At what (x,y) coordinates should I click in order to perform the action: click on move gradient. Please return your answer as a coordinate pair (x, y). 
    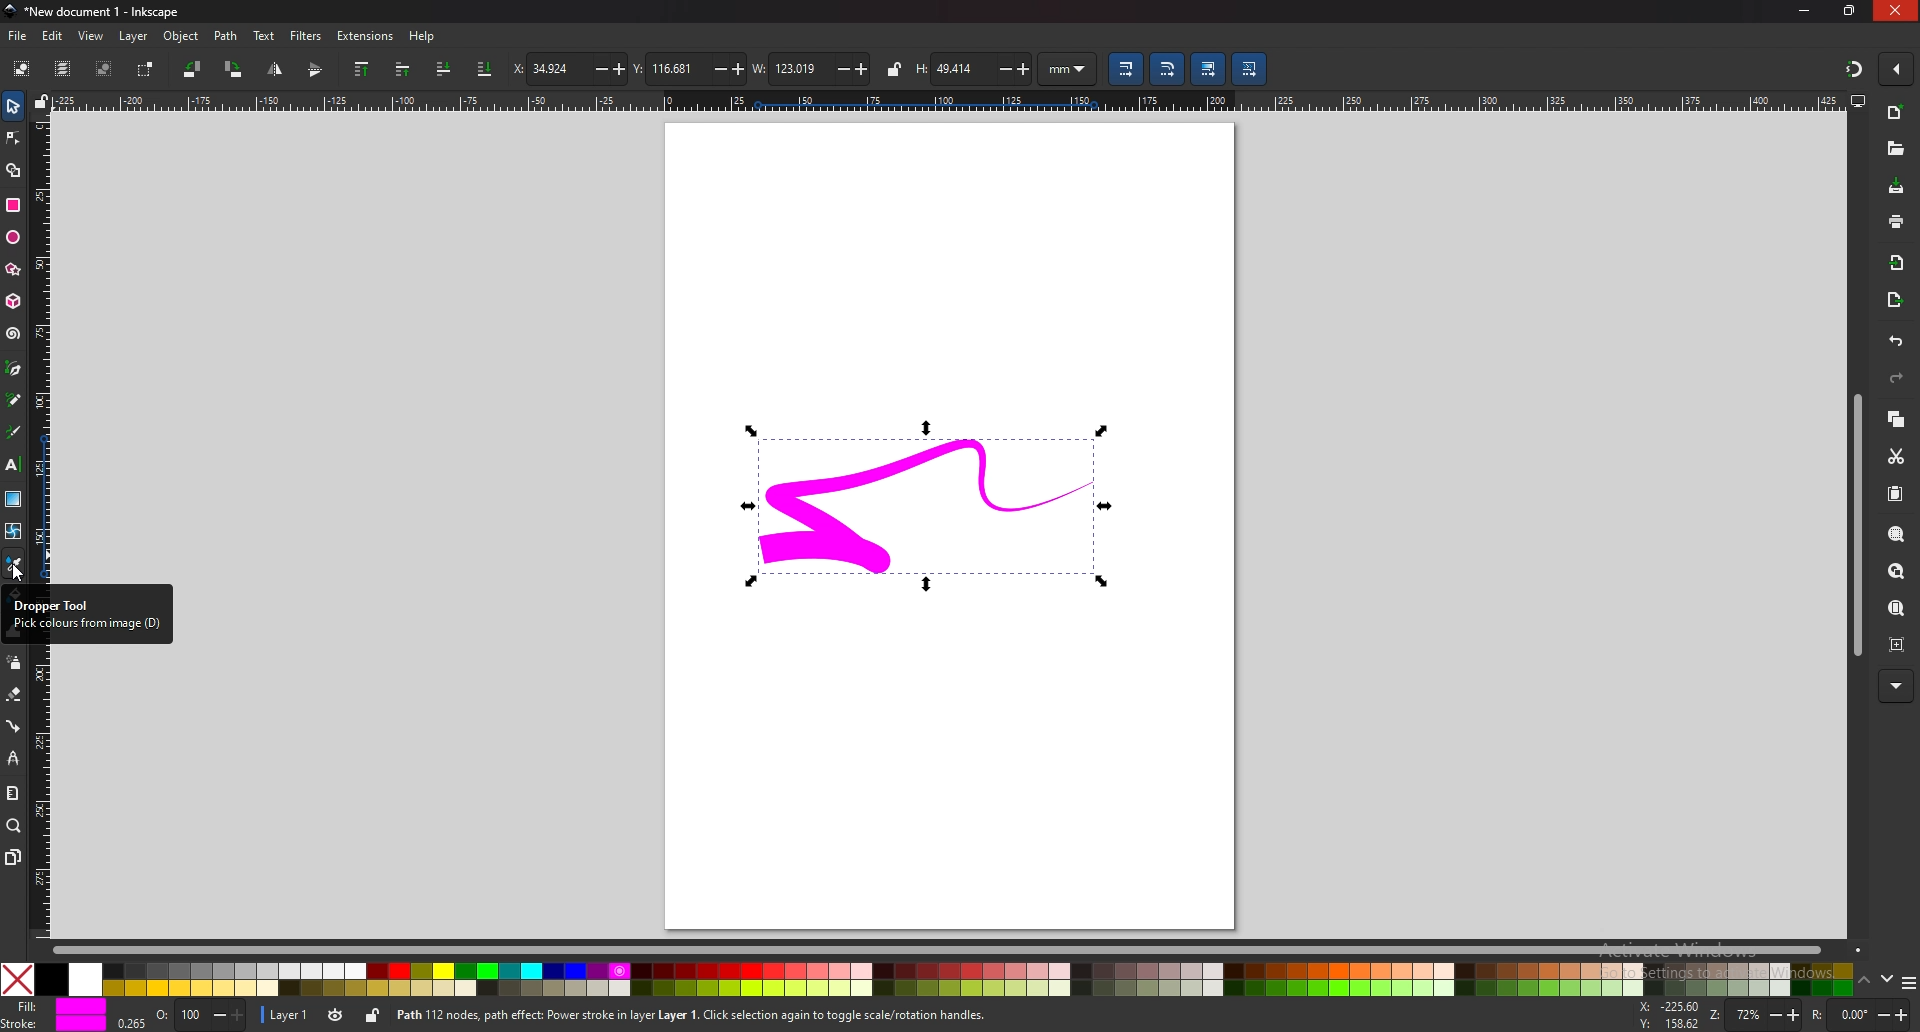
    Looking at the image, I should click on (1209, 68).